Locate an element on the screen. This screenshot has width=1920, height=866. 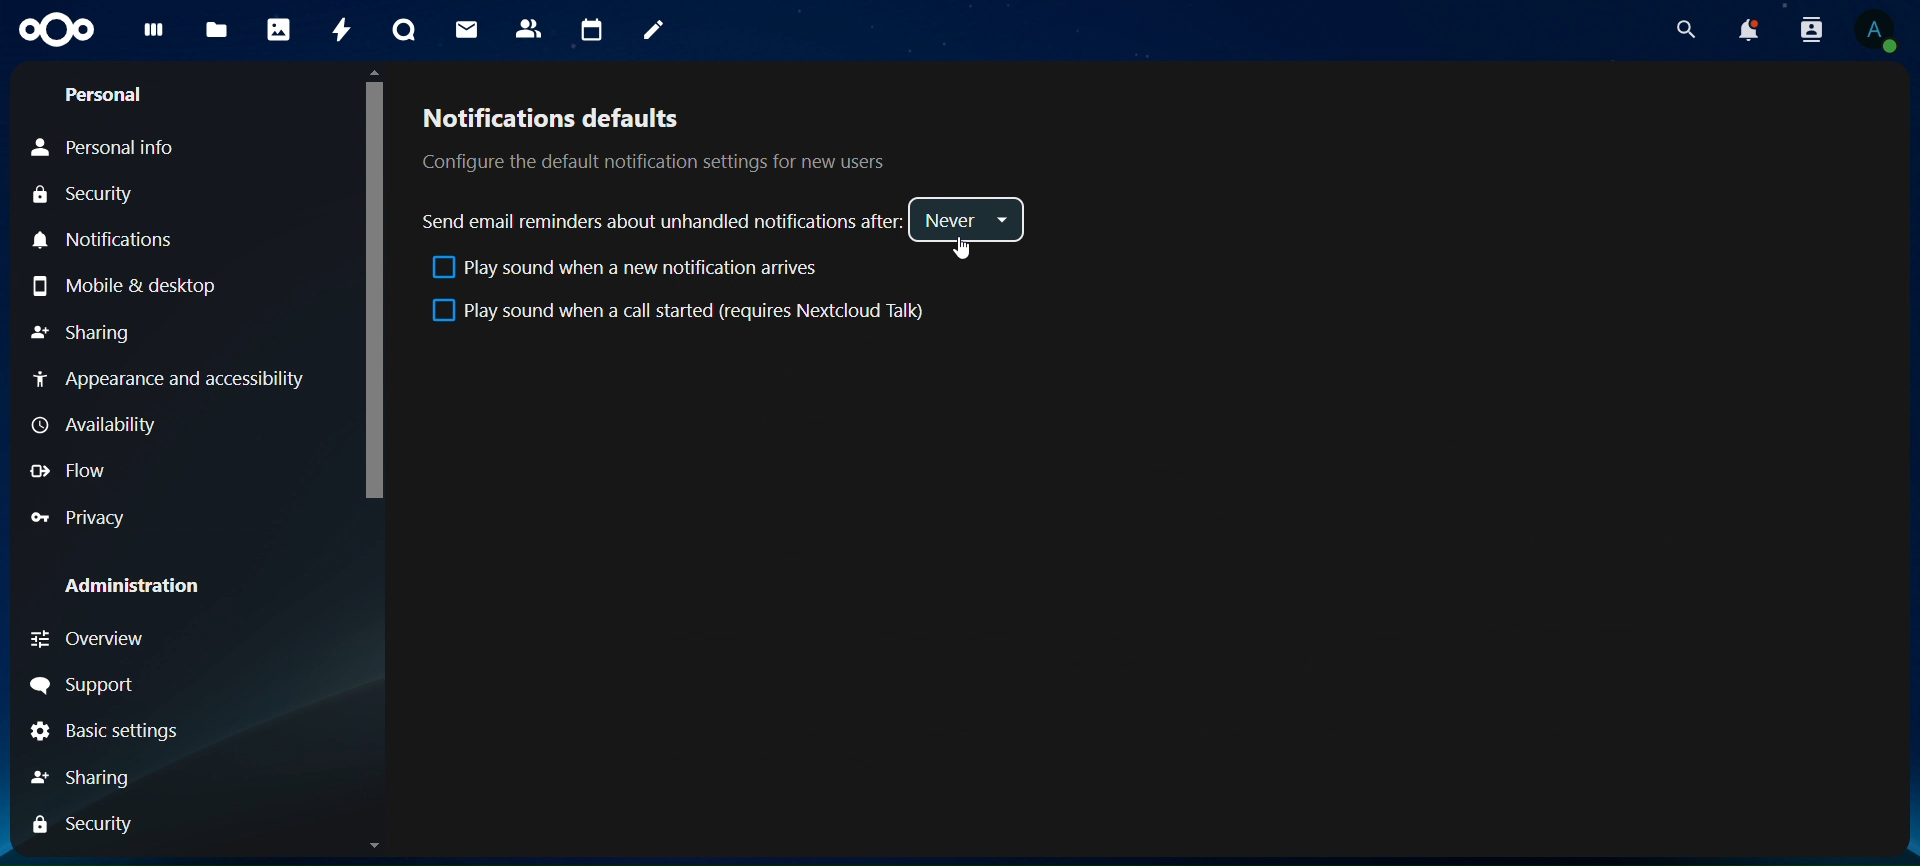
play sound when a new notification arrives is located at coordinates (622, 271).